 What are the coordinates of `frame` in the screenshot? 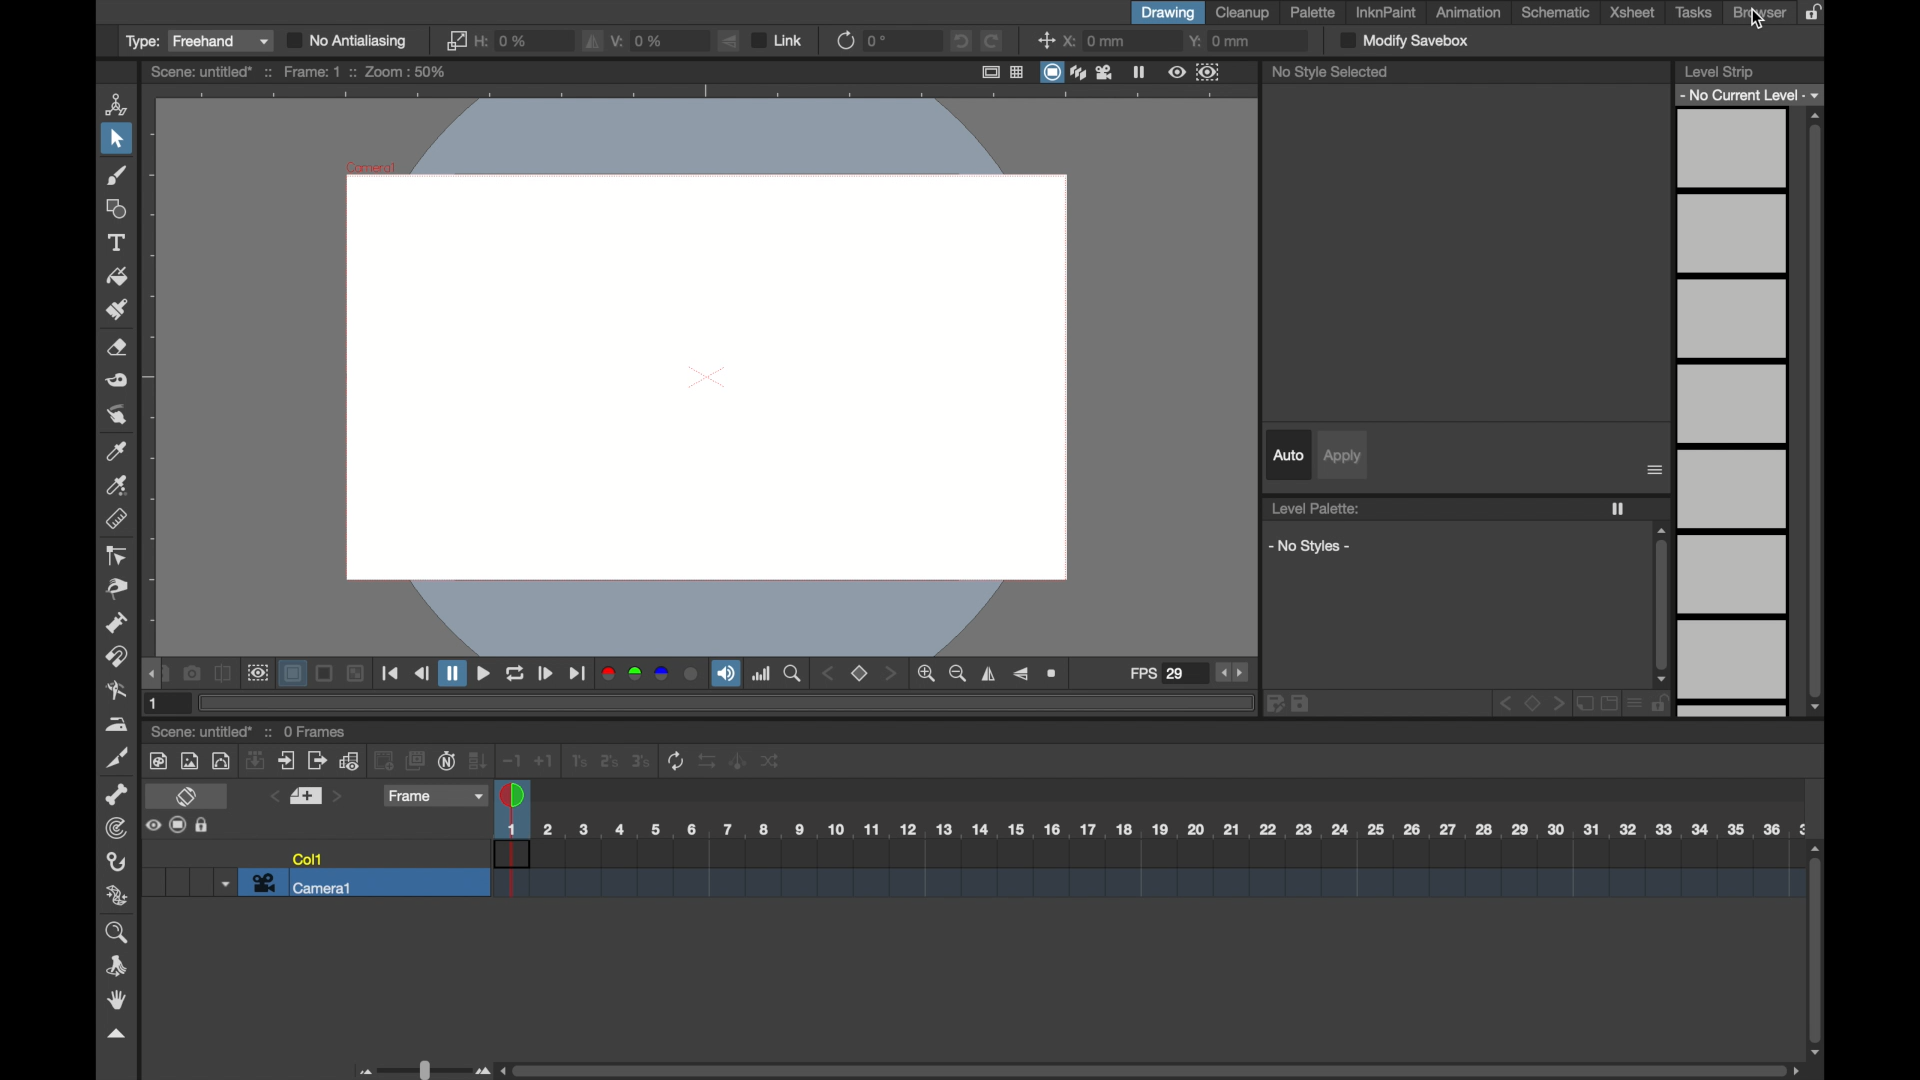 It's located at (1209, 73).